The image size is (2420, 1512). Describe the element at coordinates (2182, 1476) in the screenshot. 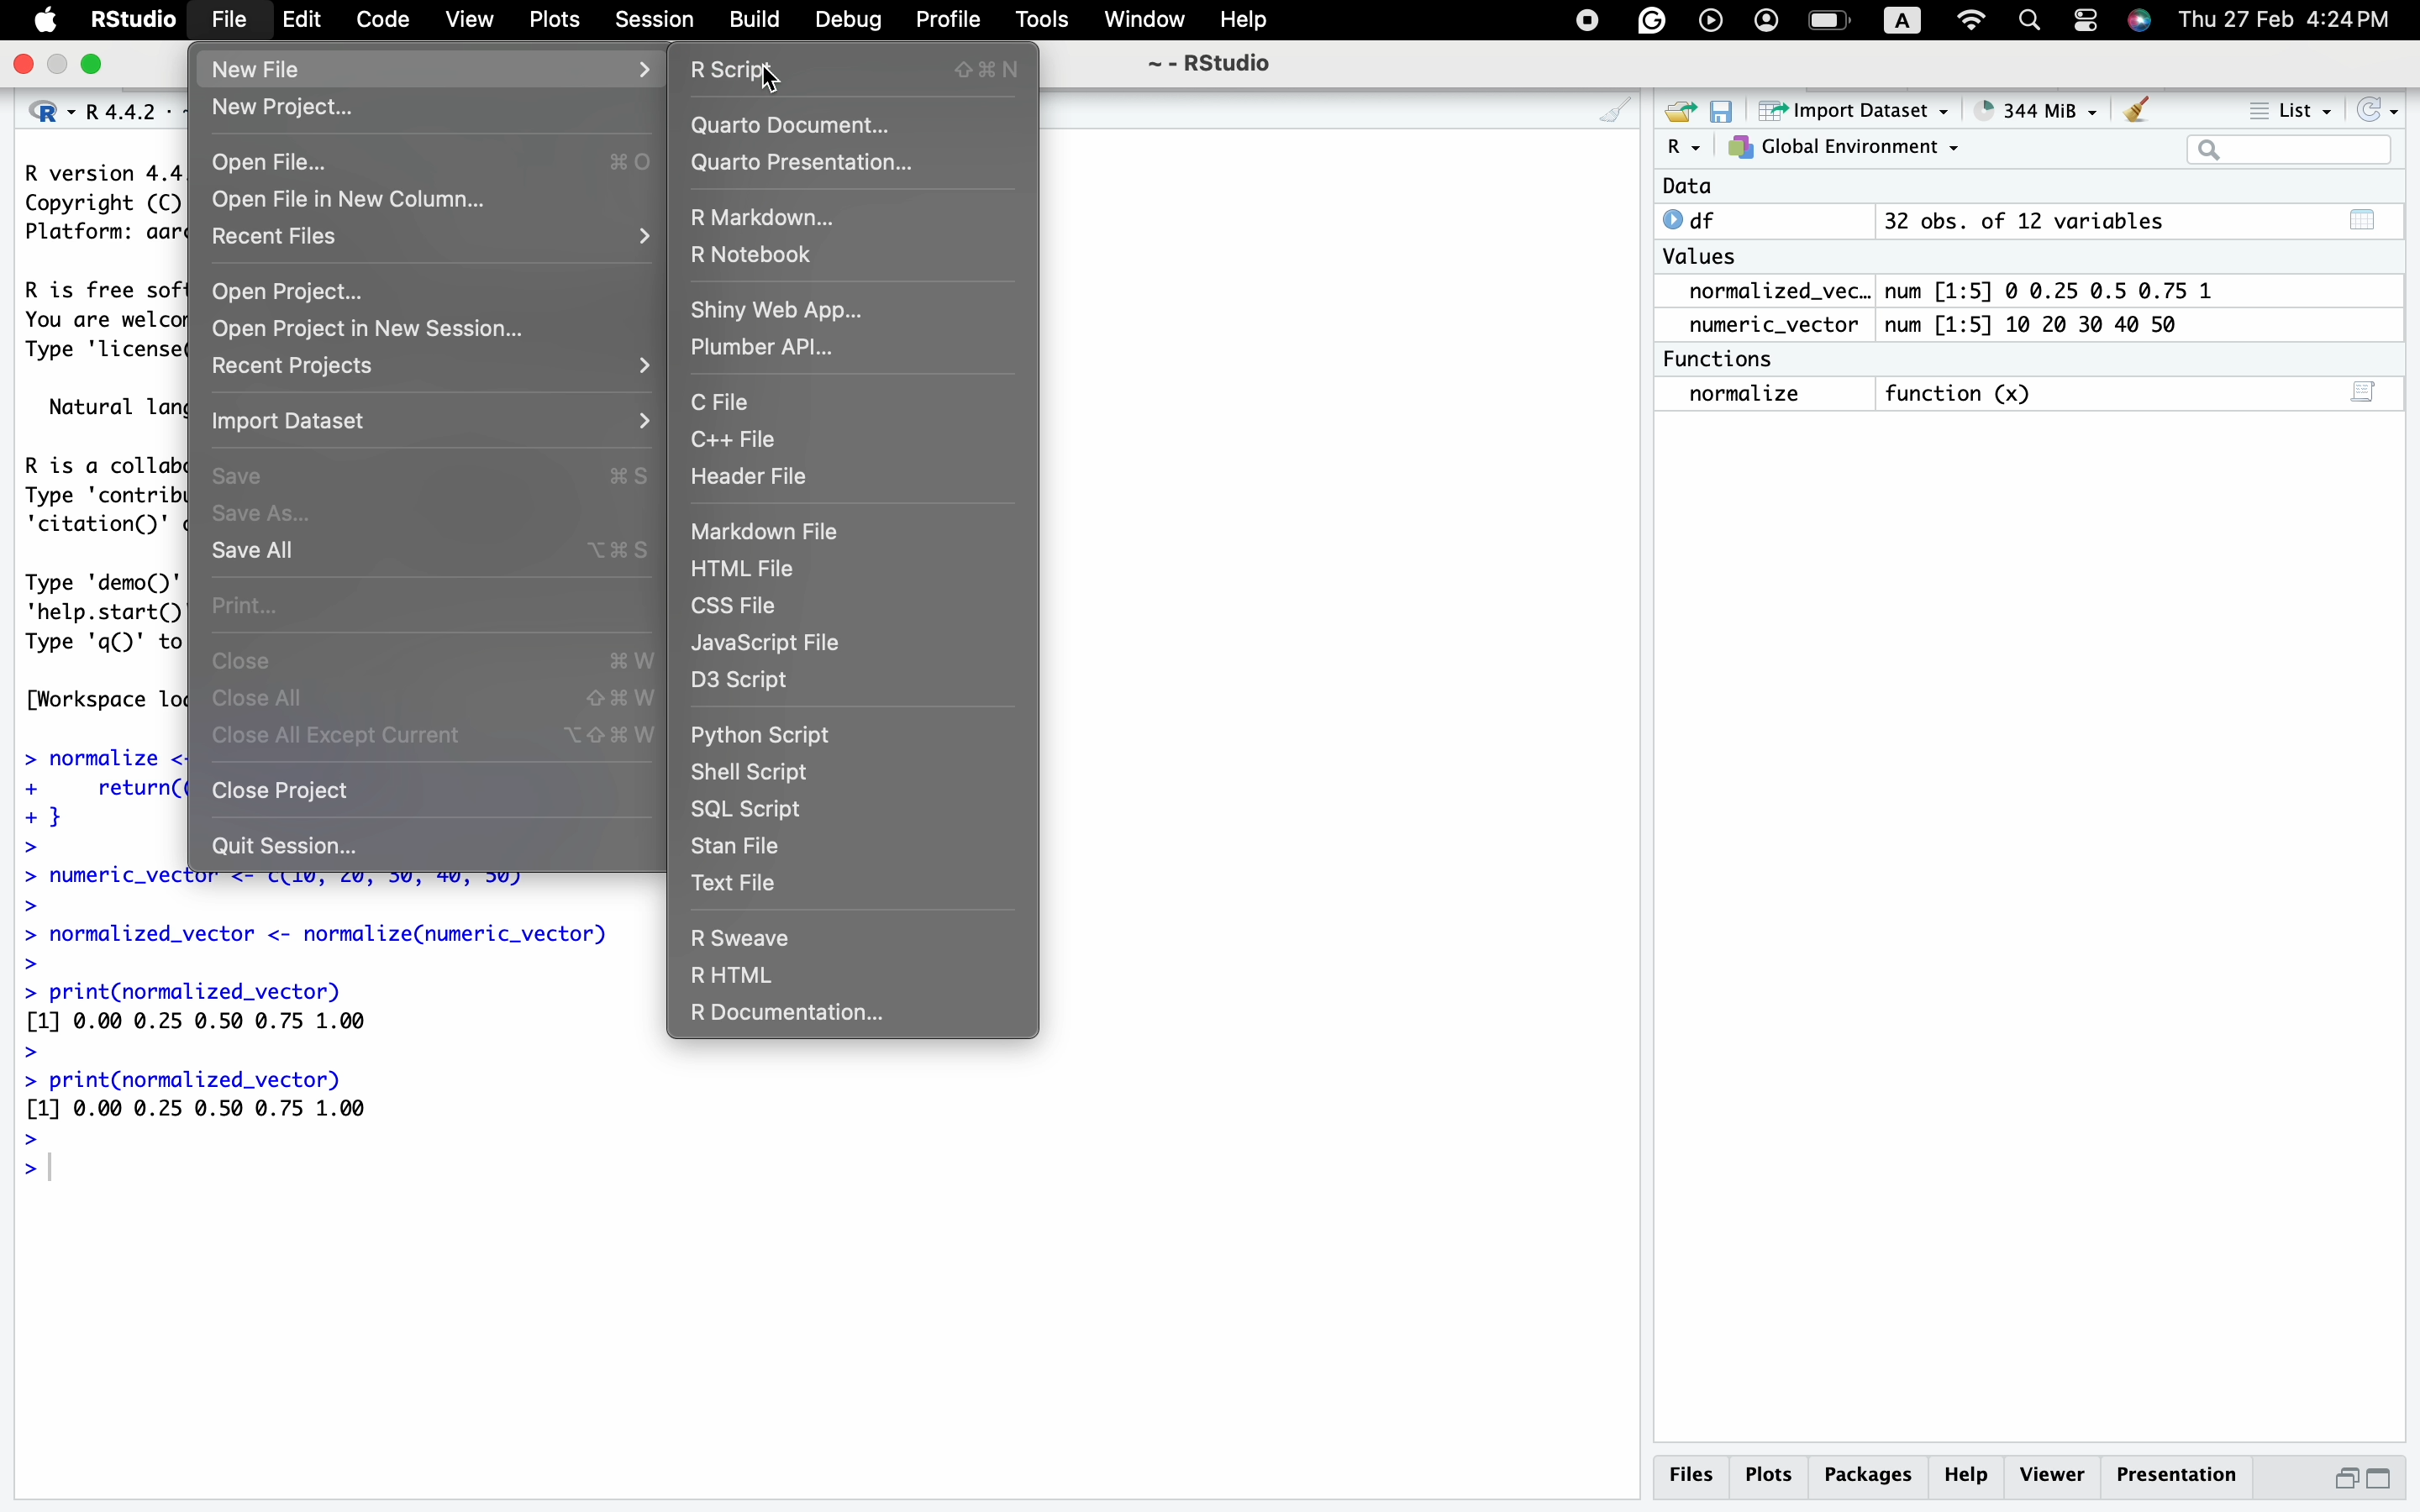

I see `Presentation` at that location.